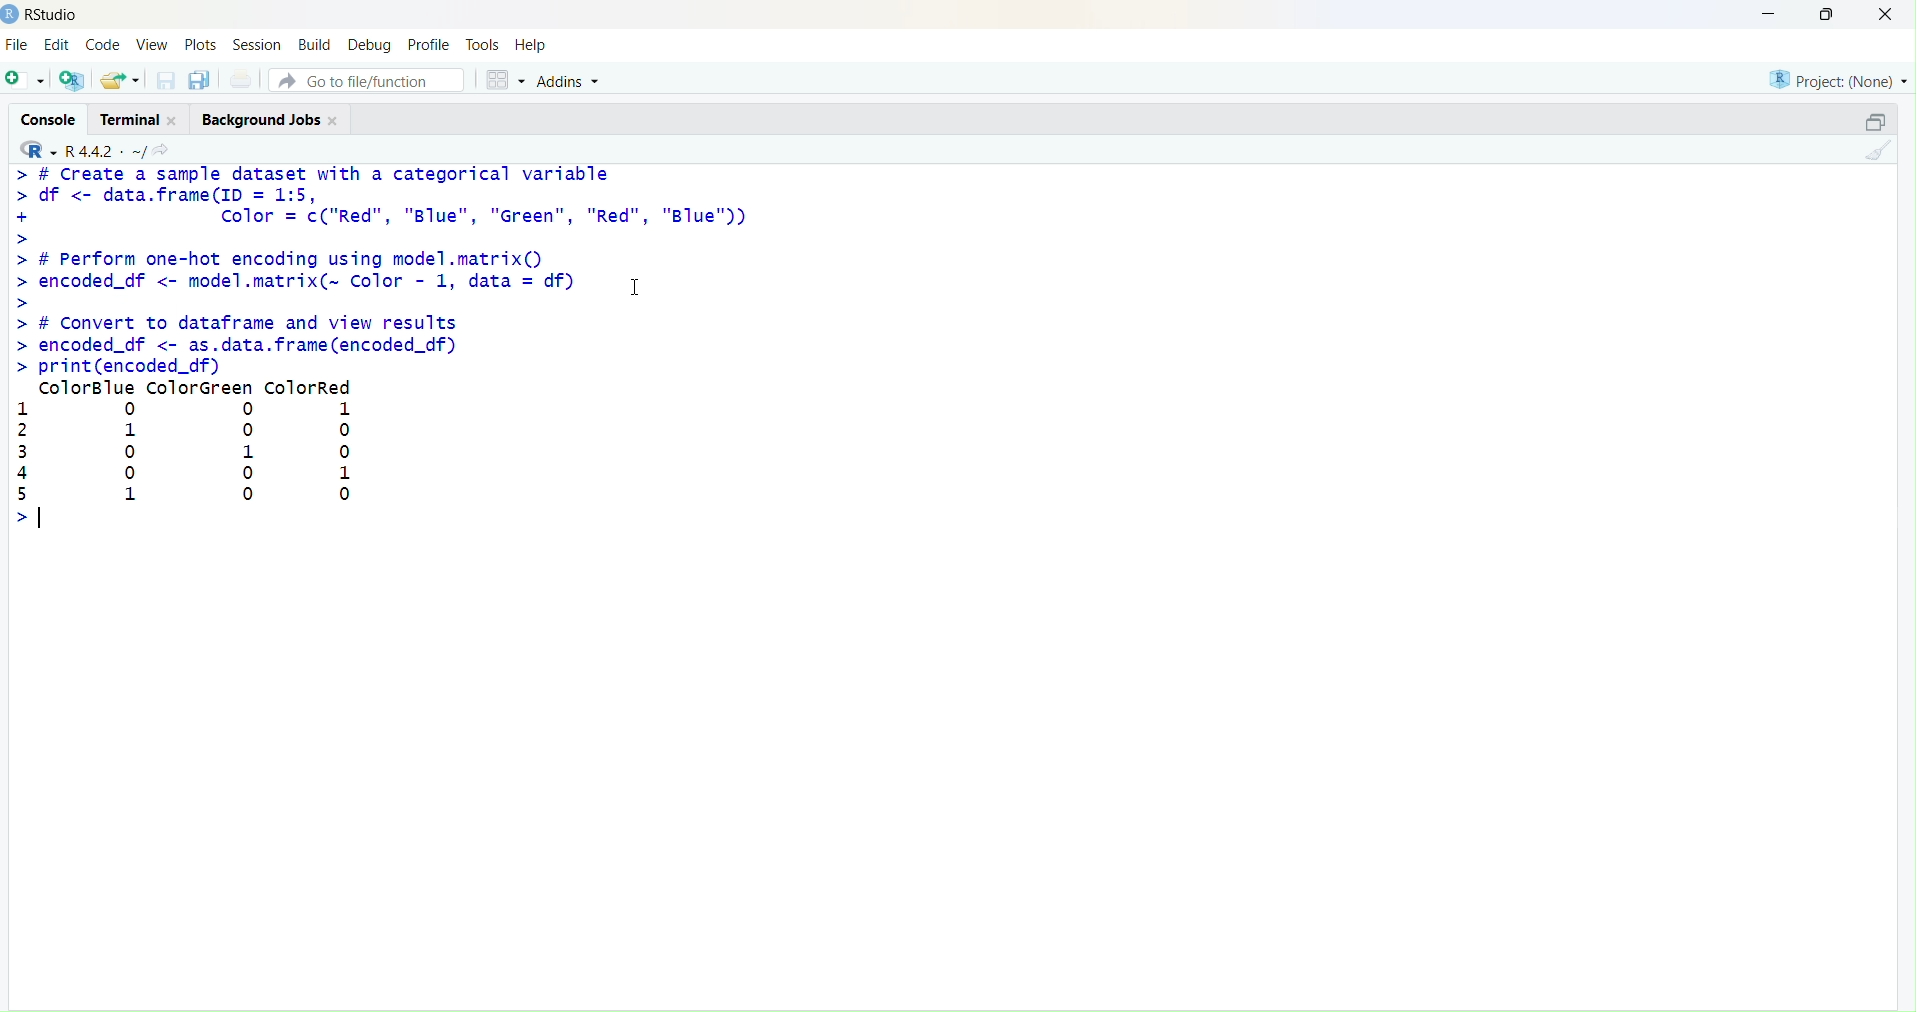 The image size is (1916, 1012). What do you see at coordinates (380, 348) in the screenshot?
I see `> # Create a sample dataset with a categorical variable
> df <- data.frame(ID = 1:5,
+ color = c("Red", "Blue", "Green", "Red", "Blue"))
>
> # Perform one-hot encoding using model.matrix()
> encoded_df <- model.matrix(~ Color - 1, data = df) I
>
> # Convert to dataframe and view results
> encoded_df <- as.data.frame(encoded_df)
> print(encoded_df)
ColorBlue ColorGreen ColorRed
1 [4] [4] 1
2 1 0 [4]
3 [4] 1 [4]
4 [4] [4] 1
5 1 [4] [4]
>` at bounding box center [380, 348].